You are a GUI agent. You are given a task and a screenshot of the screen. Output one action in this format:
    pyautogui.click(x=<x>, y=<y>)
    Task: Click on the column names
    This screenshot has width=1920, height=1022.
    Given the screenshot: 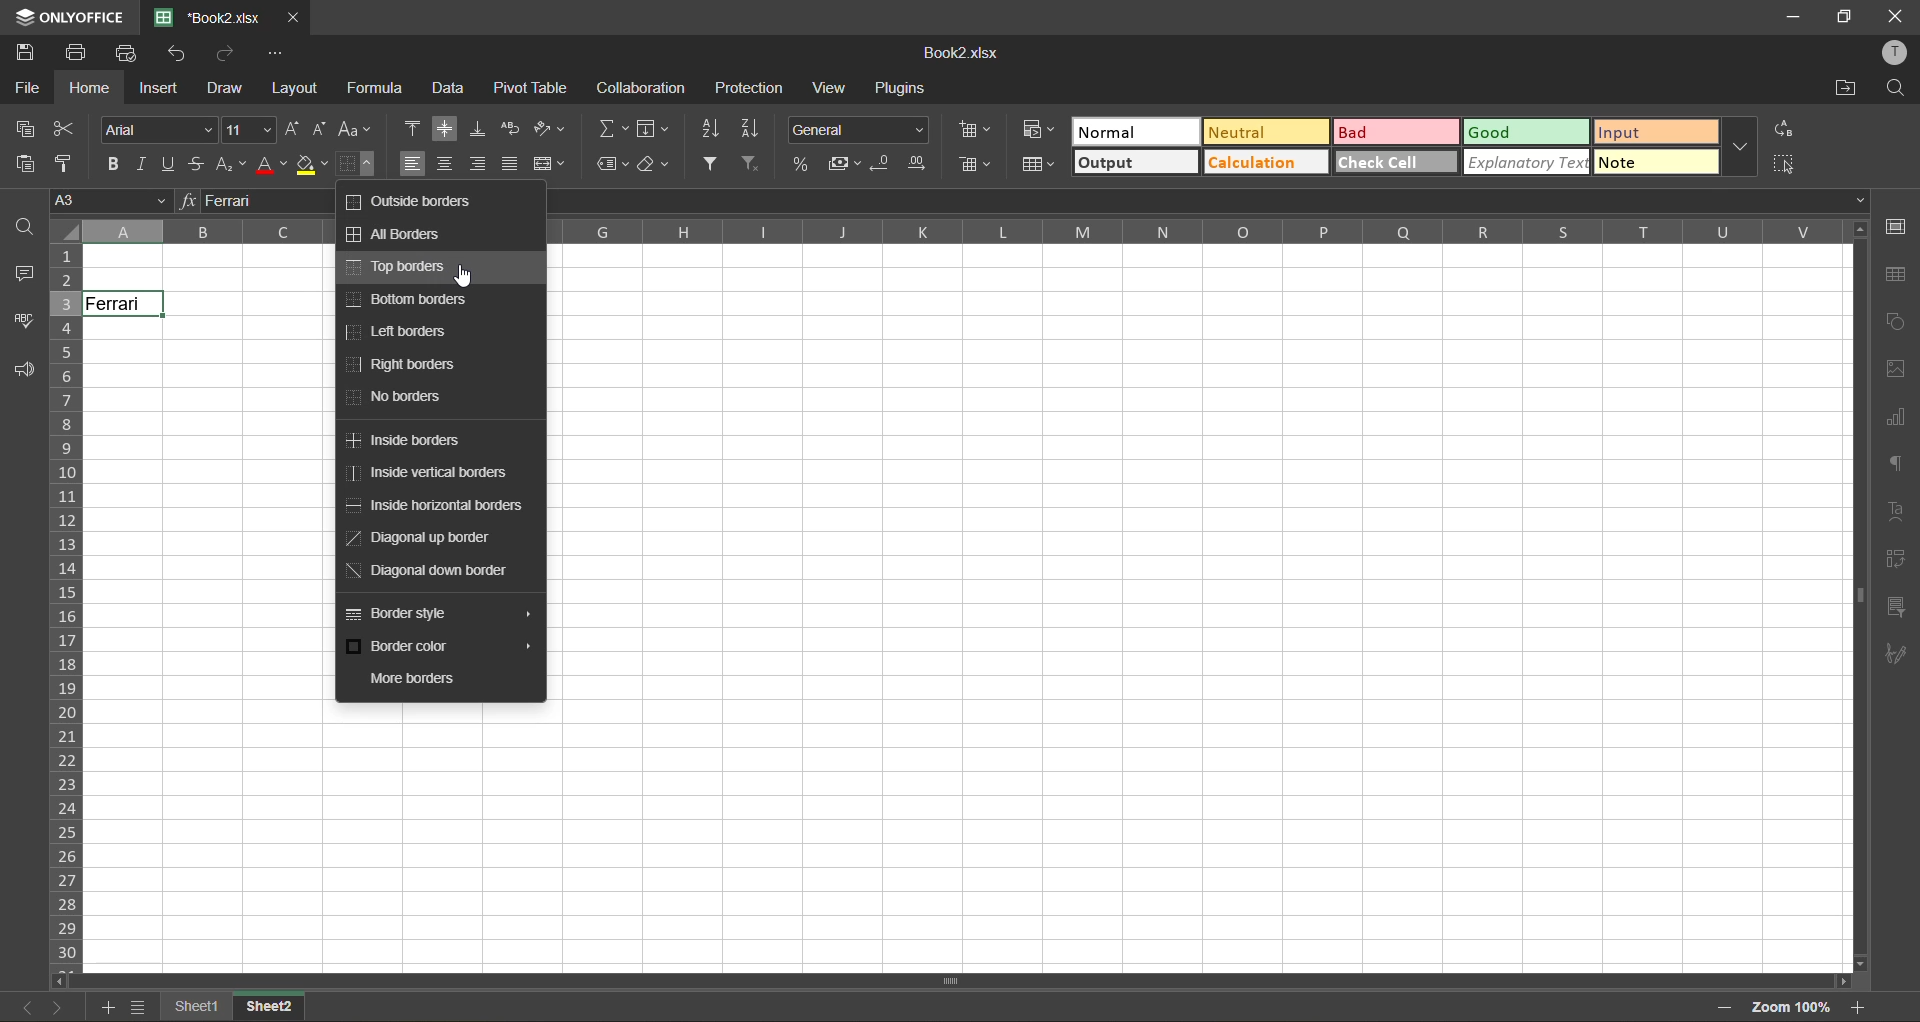 What is the action you would take?
    pyautogui.click(x=1193, y=230)
    